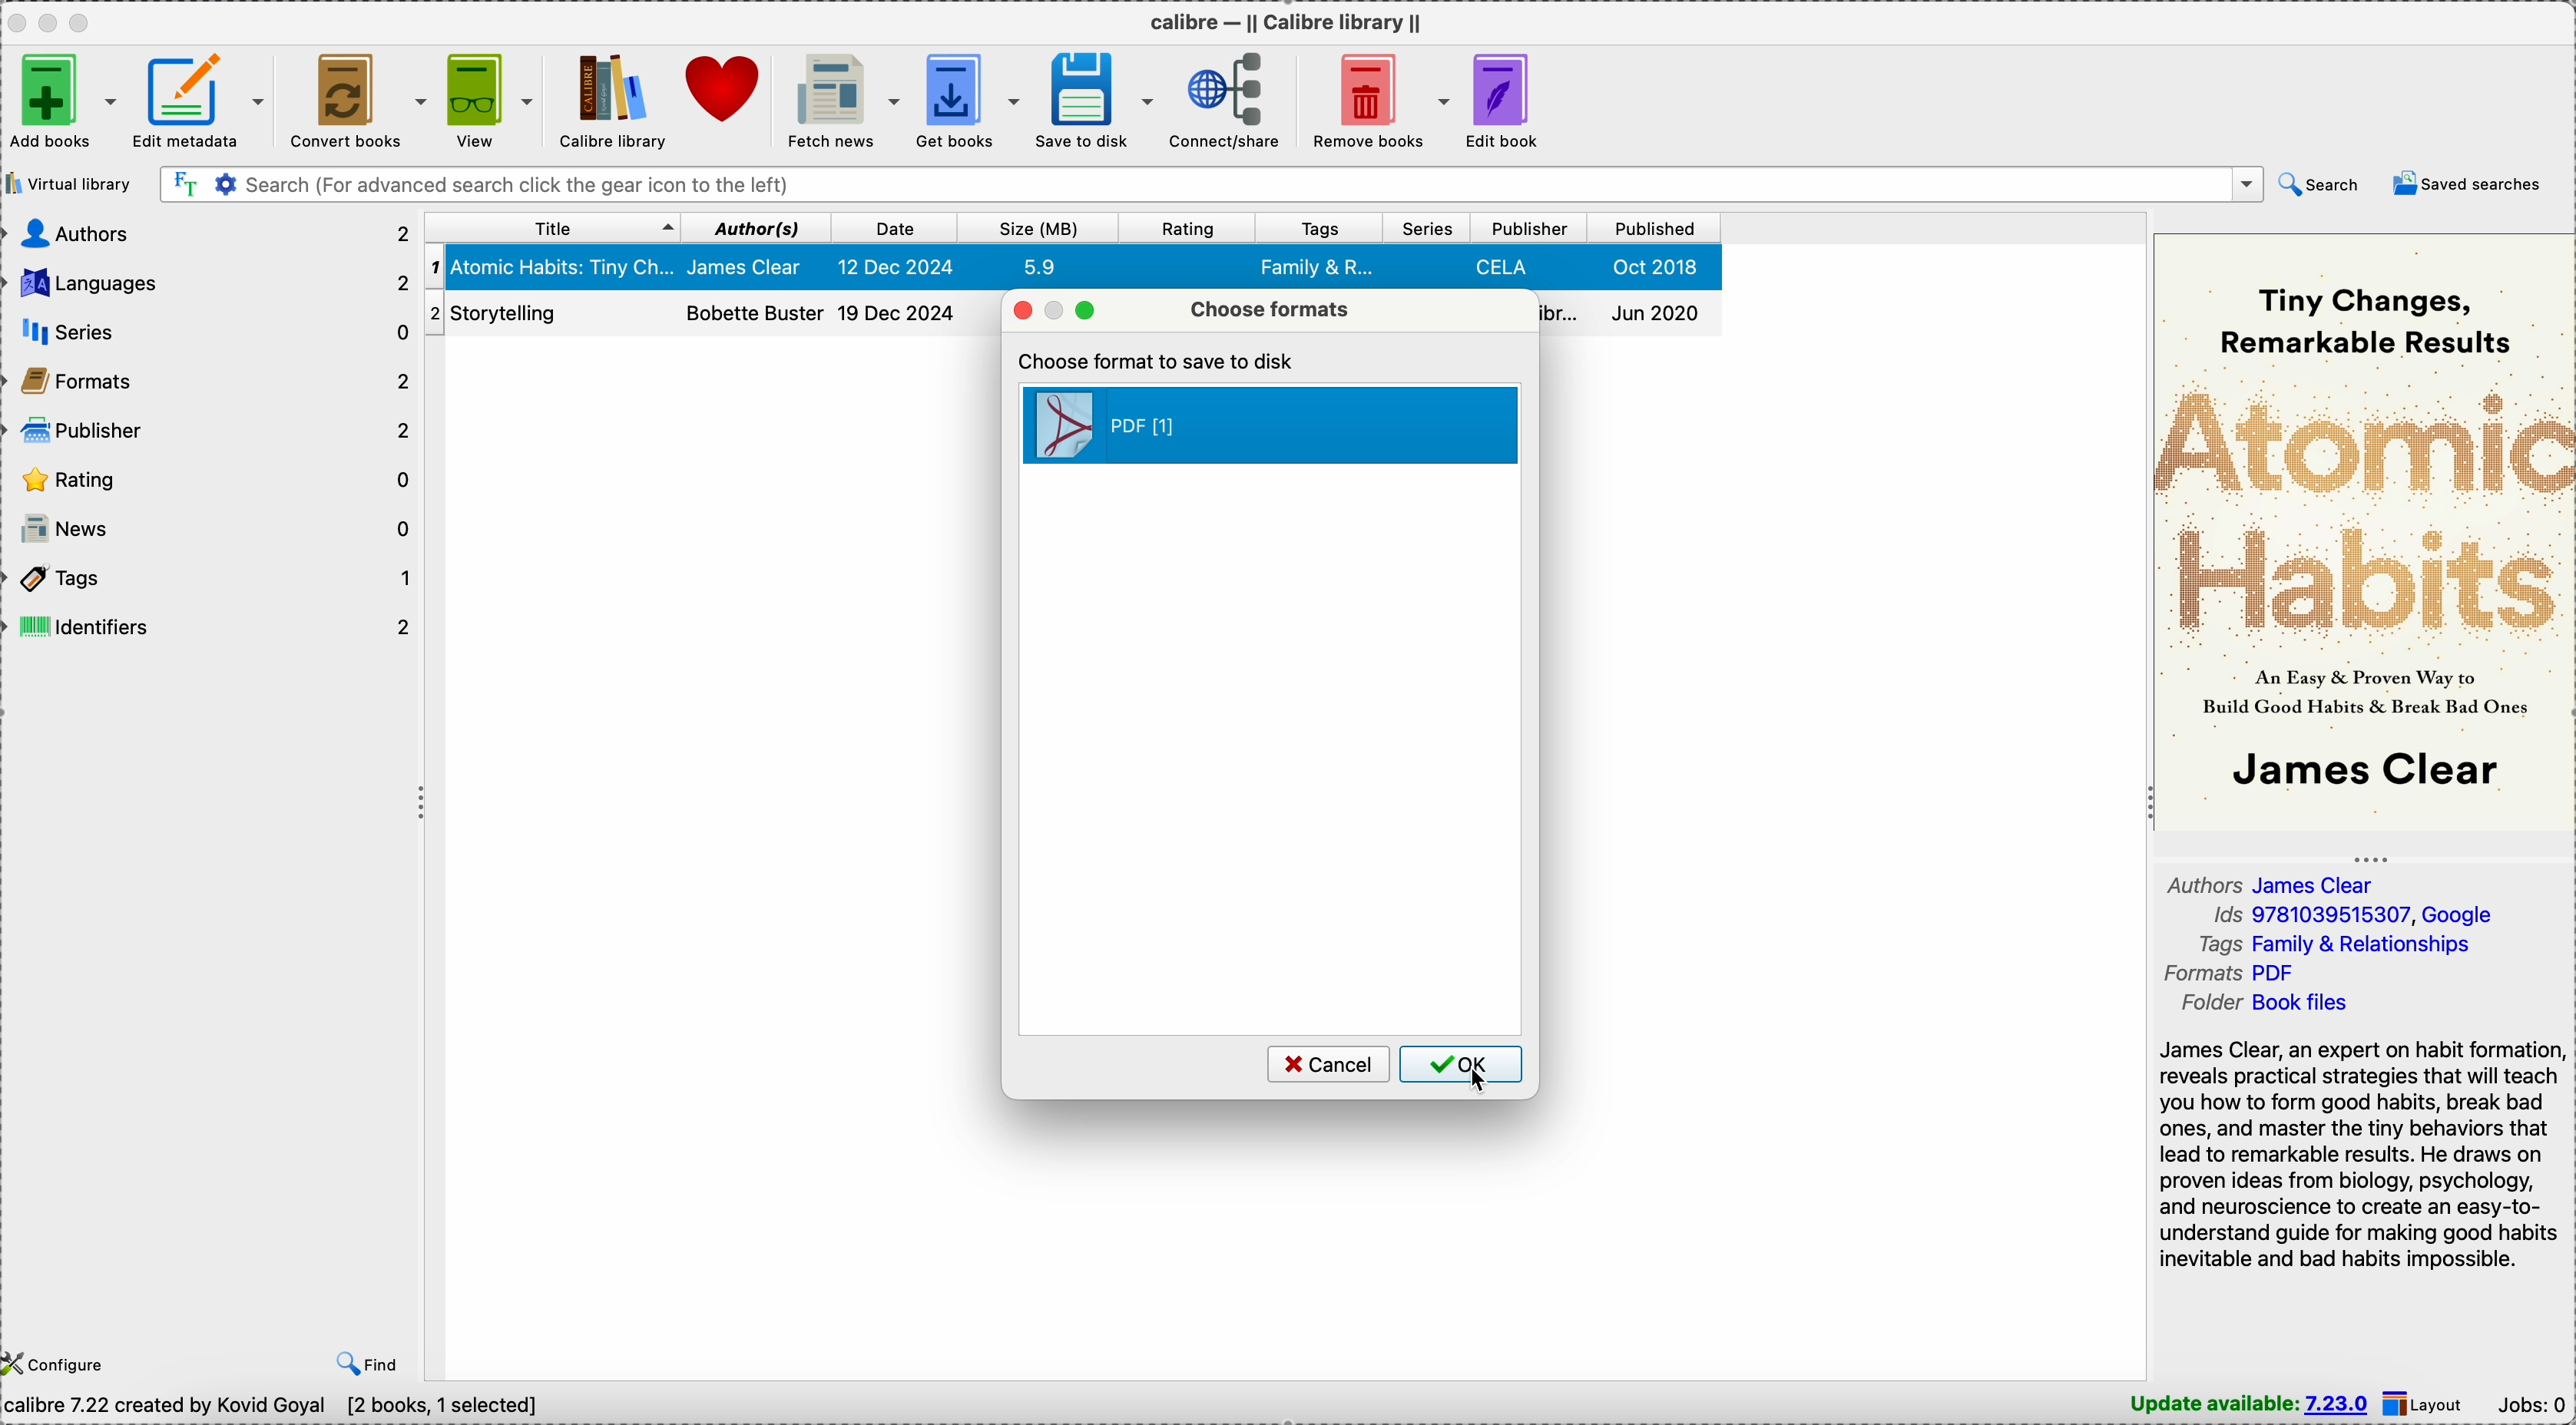 The width and height of the screenshot is (2576, 1425). What do you see at coordinates (1510, 97) in the screenshot?
I see `edit book` at bounding box center [1510, 97].